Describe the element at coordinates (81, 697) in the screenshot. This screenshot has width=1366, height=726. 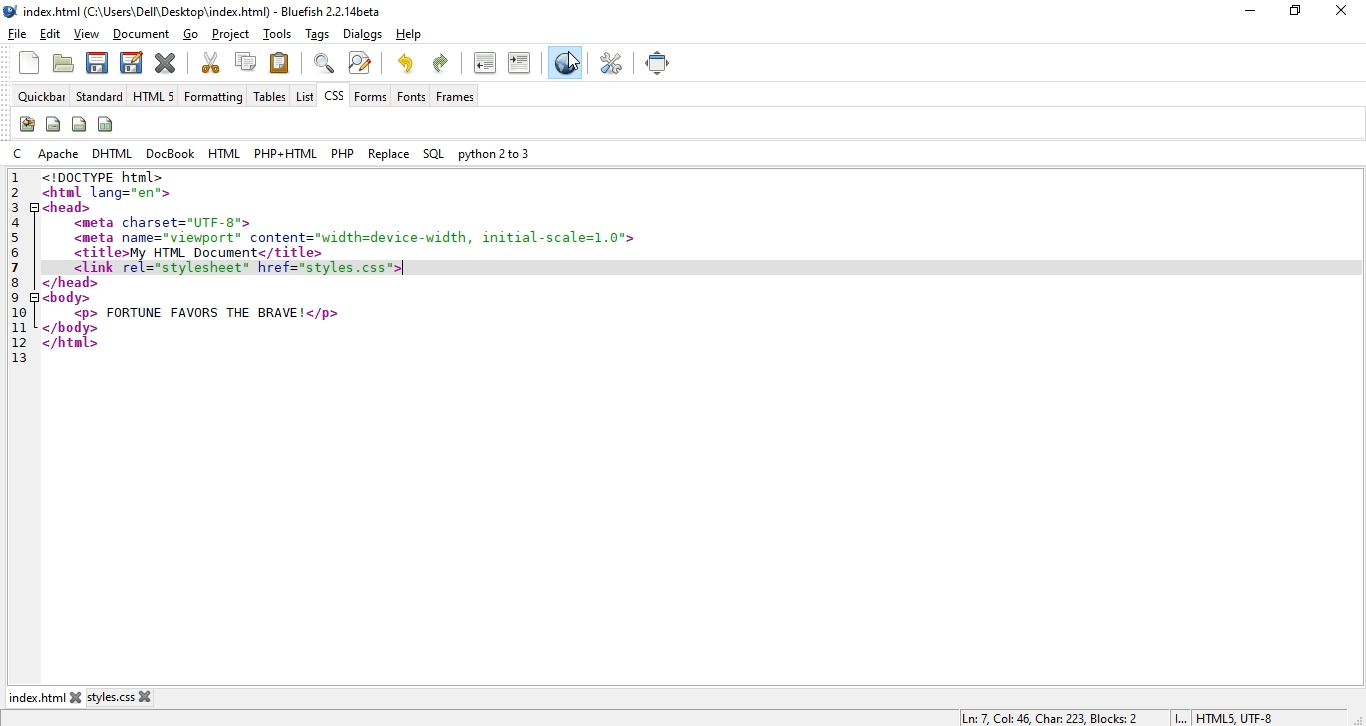
I see `close` at that location.